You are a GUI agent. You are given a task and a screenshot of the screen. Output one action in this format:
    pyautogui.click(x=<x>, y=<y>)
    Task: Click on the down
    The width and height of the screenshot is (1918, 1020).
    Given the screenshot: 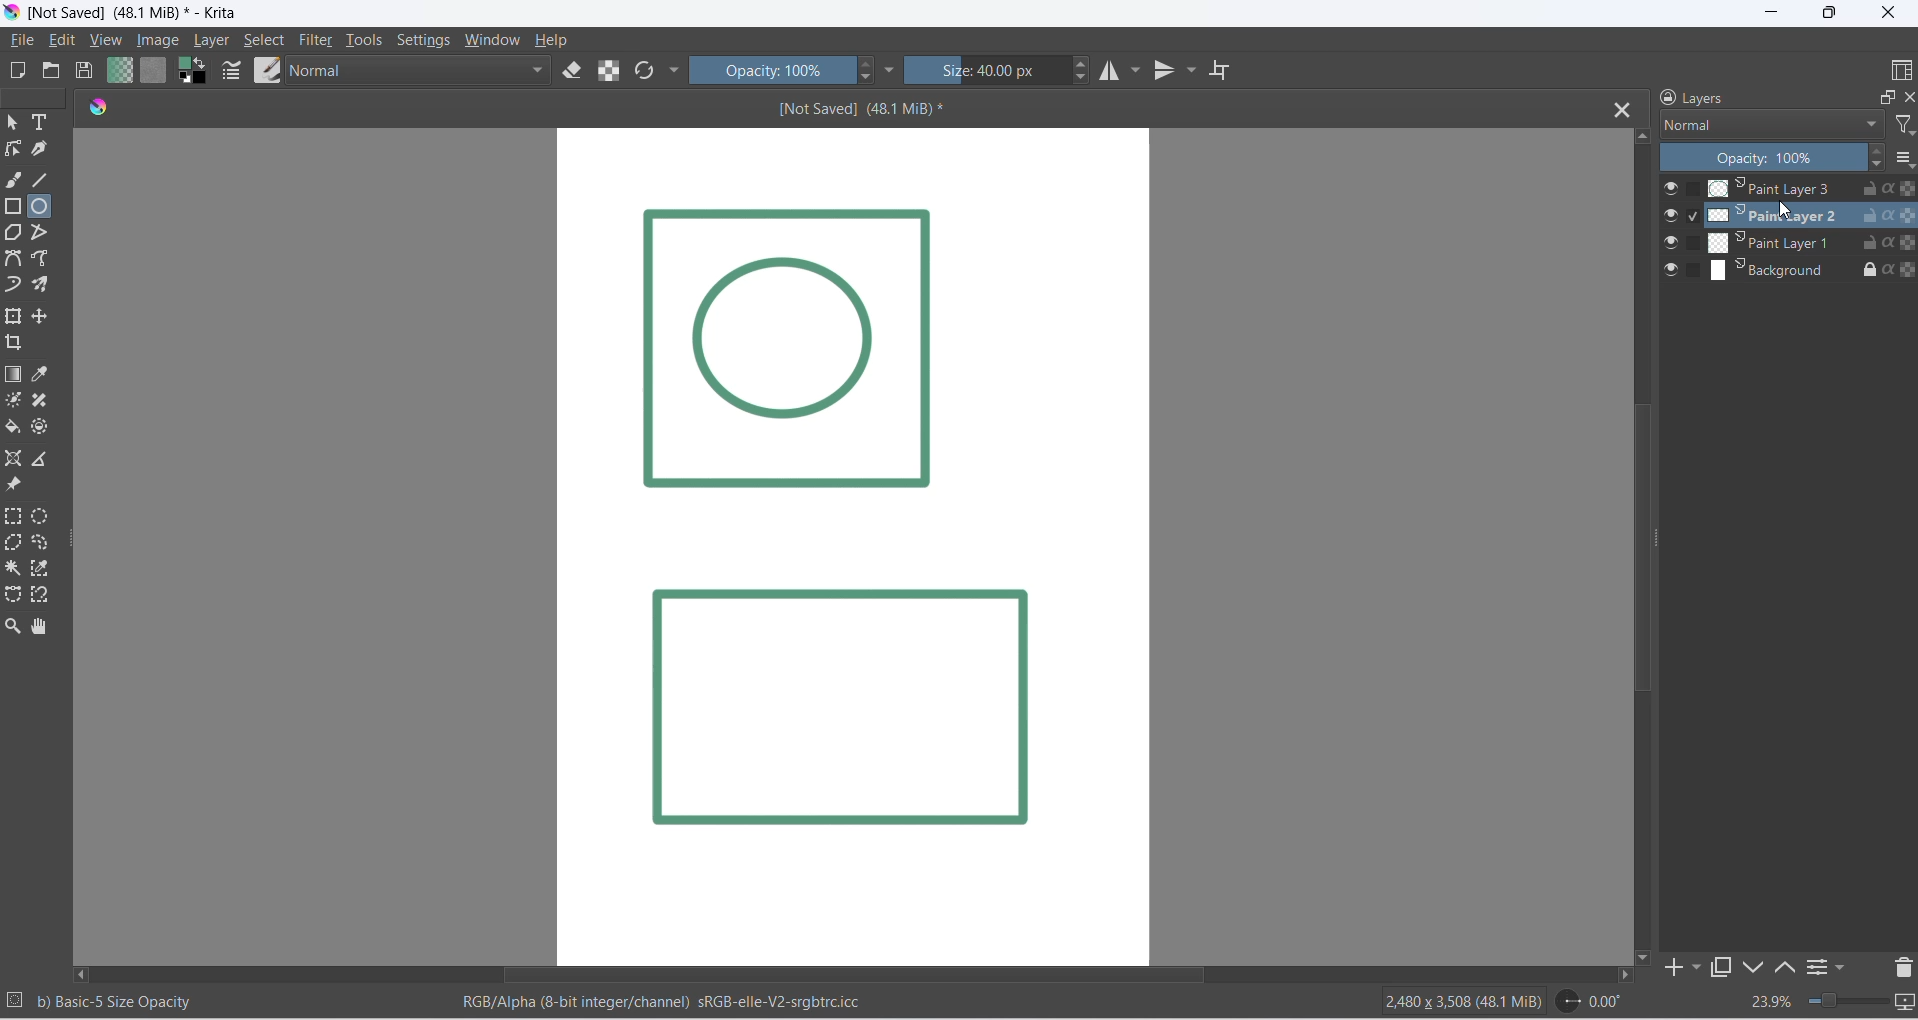 What is the action you would take?
    pyautogui.click(x=1754, y=968)
    